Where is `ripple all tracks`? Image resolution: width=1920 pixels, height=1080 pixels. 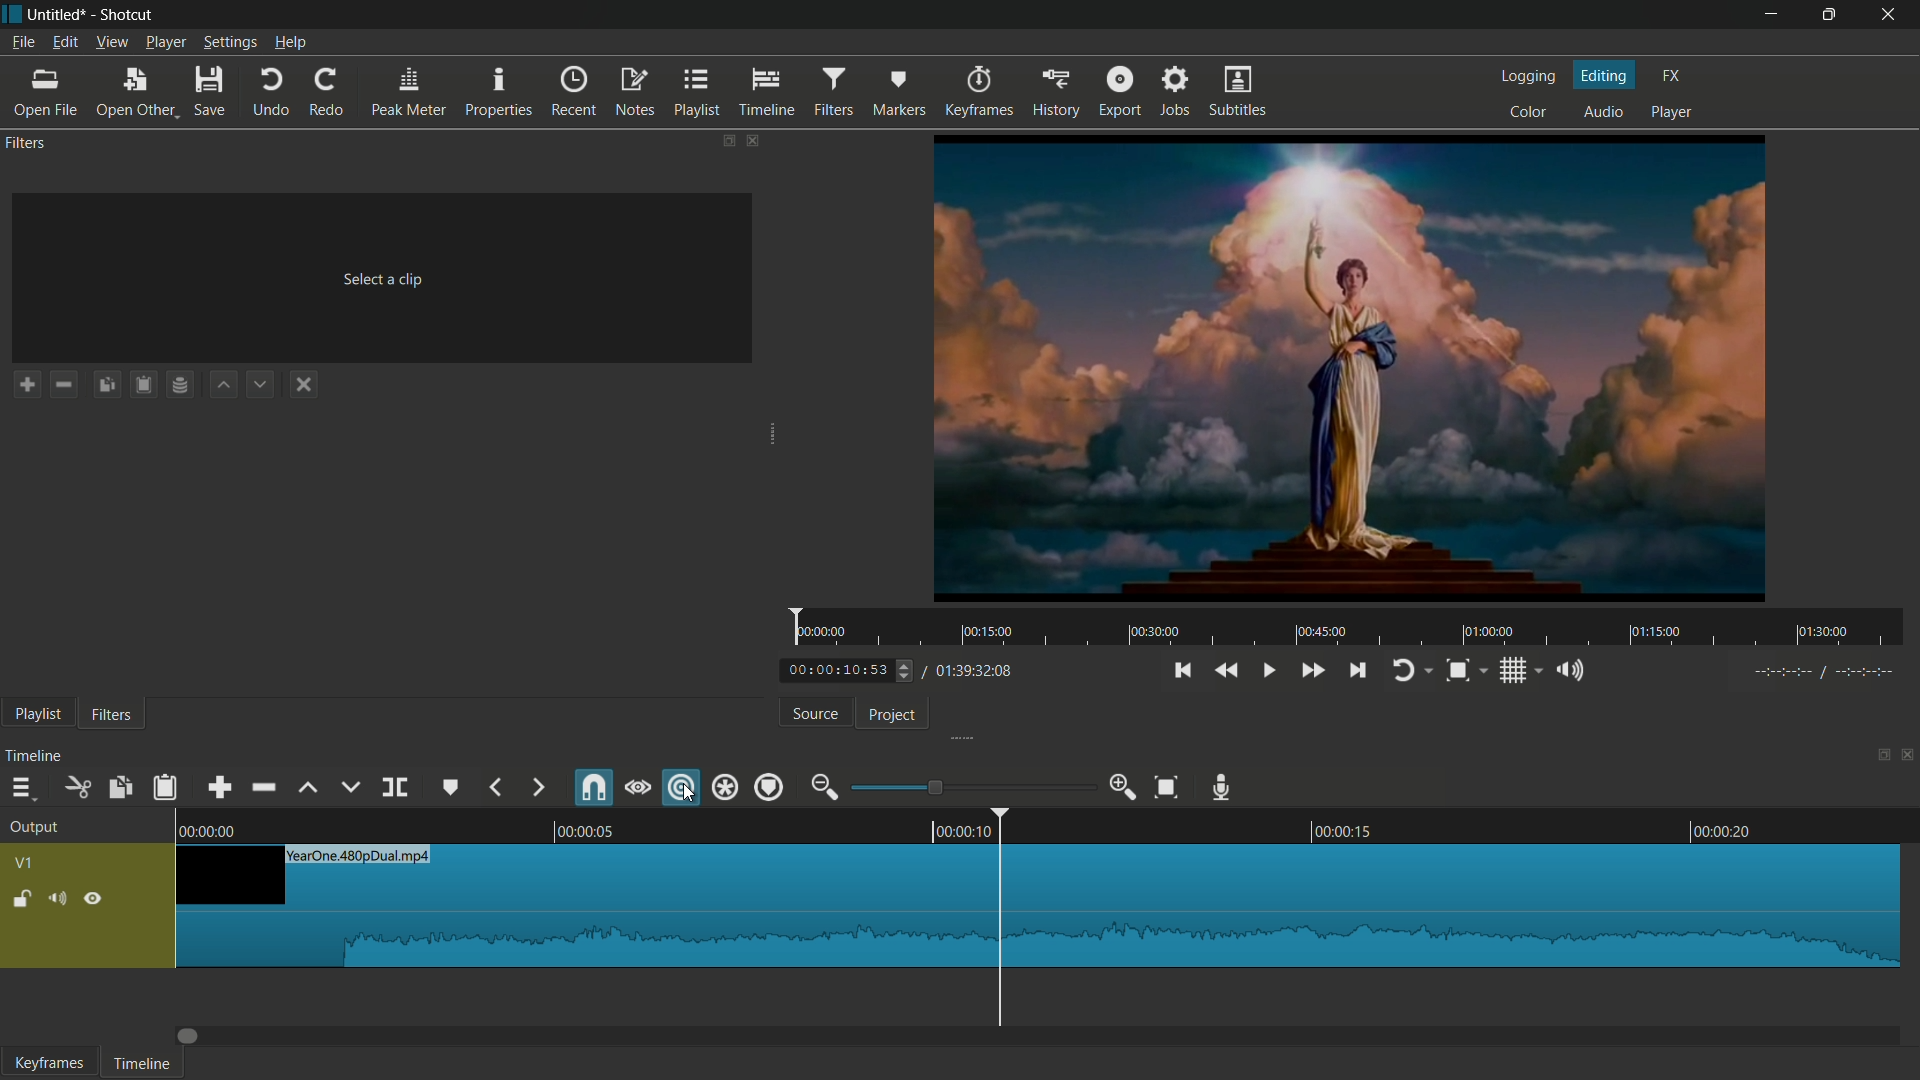 ripple all tracks is located at coordinates (723, 787).